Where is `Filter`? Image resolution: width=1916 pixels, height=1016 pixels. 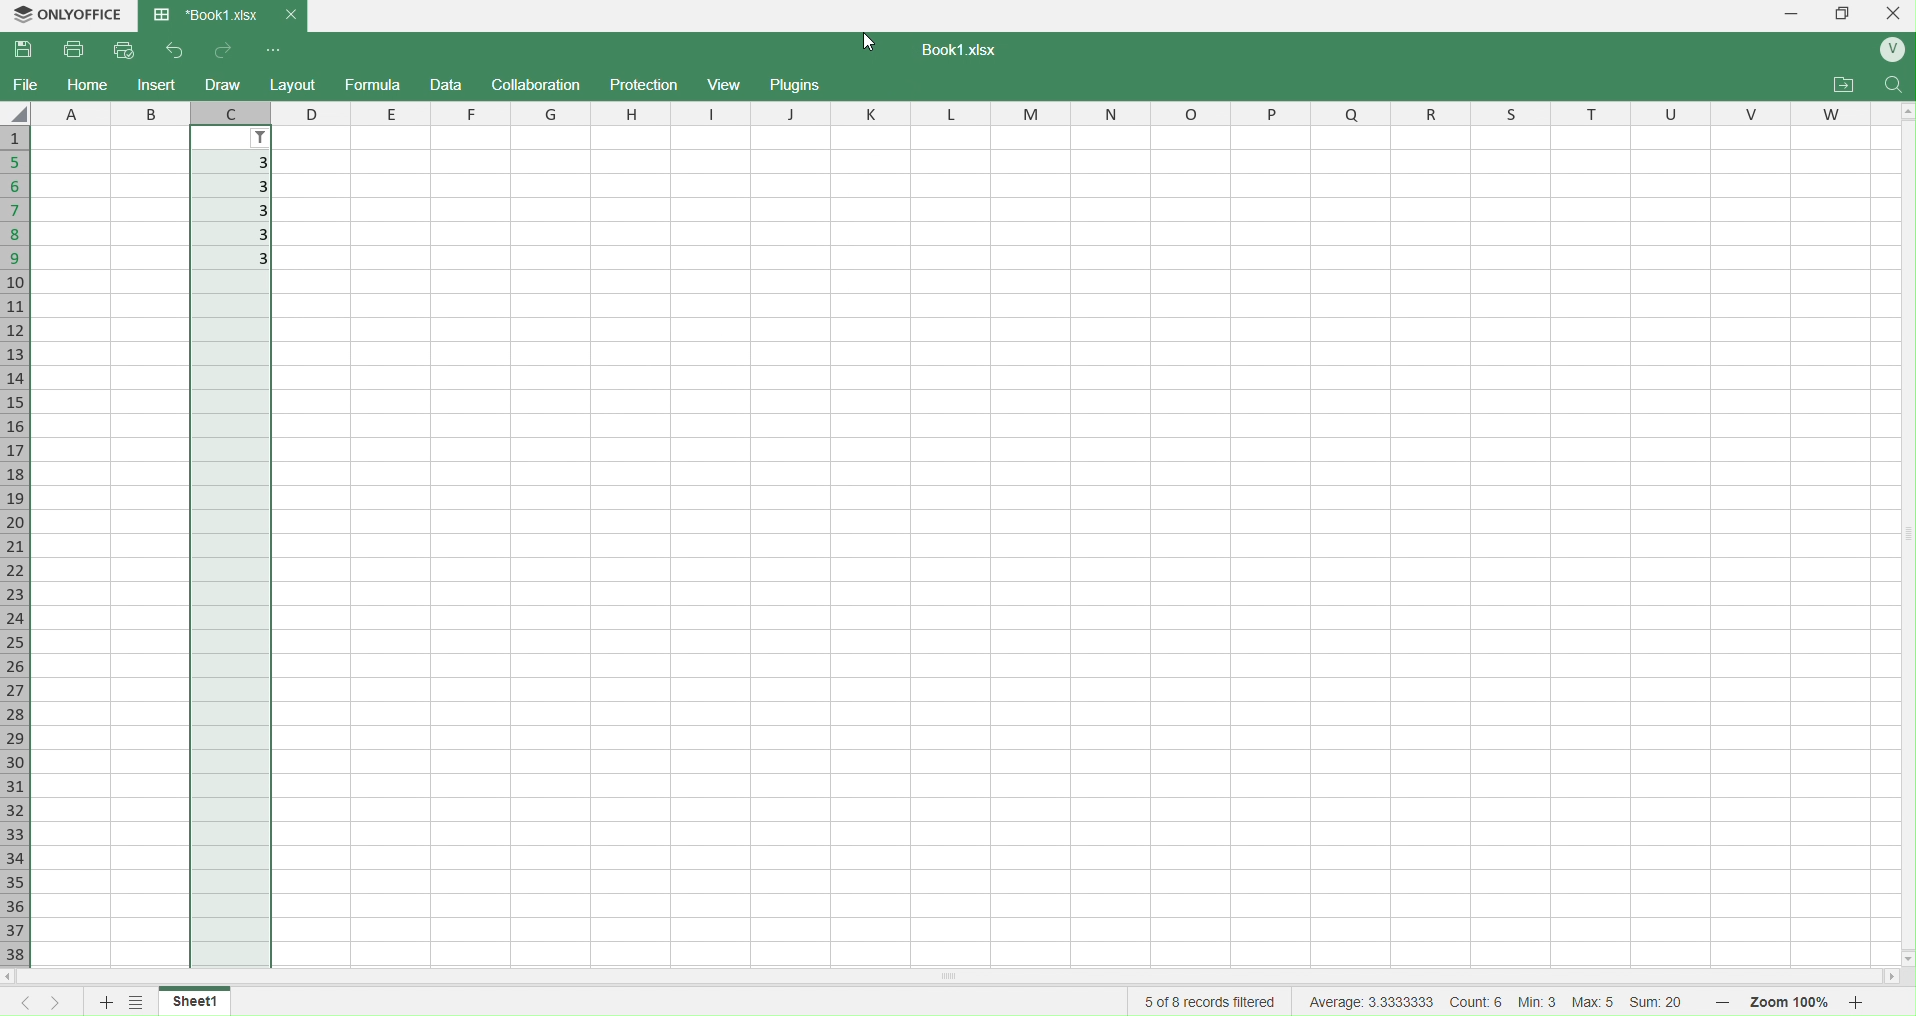
Filter is located at coordinates (259, 139).